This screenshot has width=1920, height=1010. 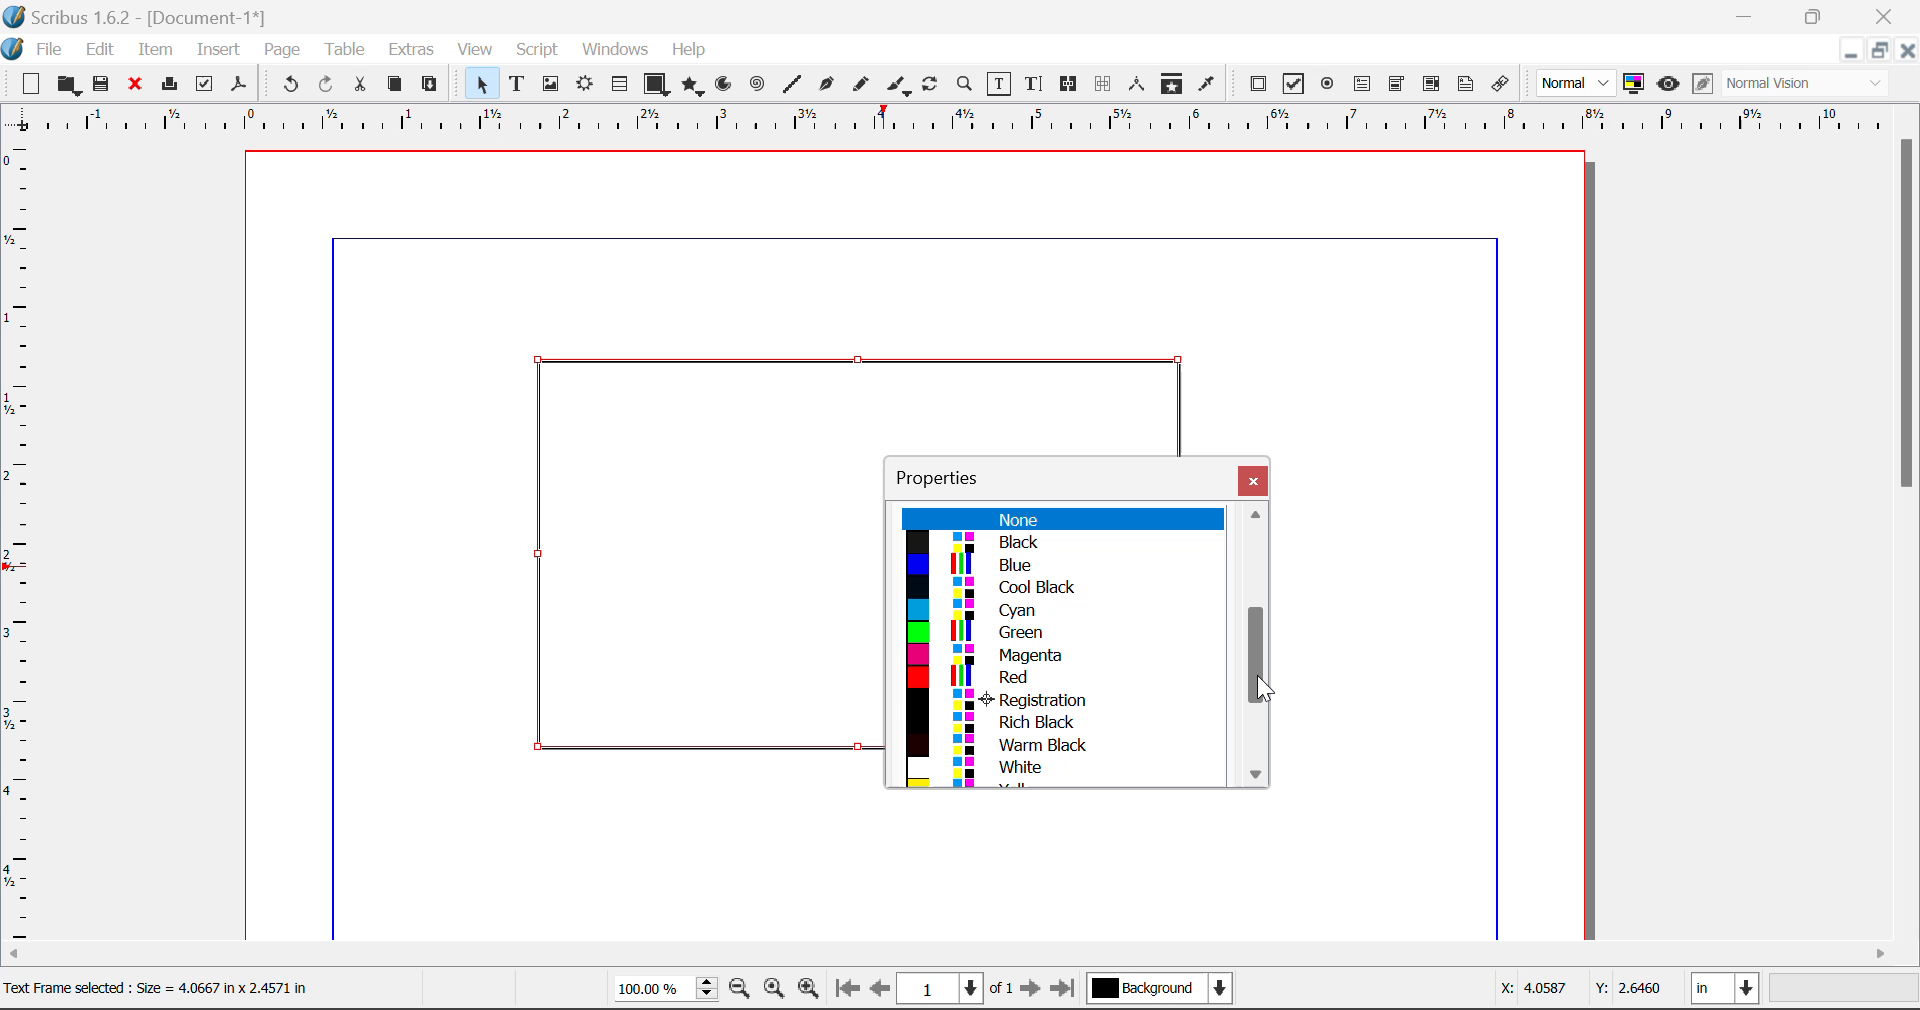 What do you see at coordinates (584, 85) in the screenshot?
I see `Render Frame` at bounding box center [584, 85].